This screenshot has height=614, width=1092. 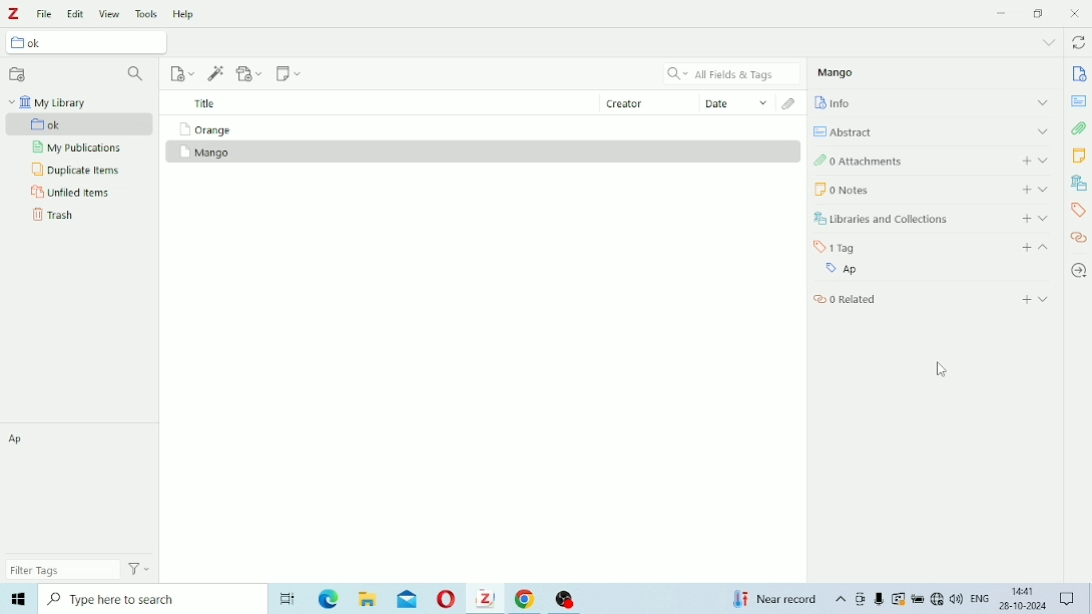 What do you see at coordinates (203, 129) in the screenshot?
I see `Orange` at bounding box center [203, 129].